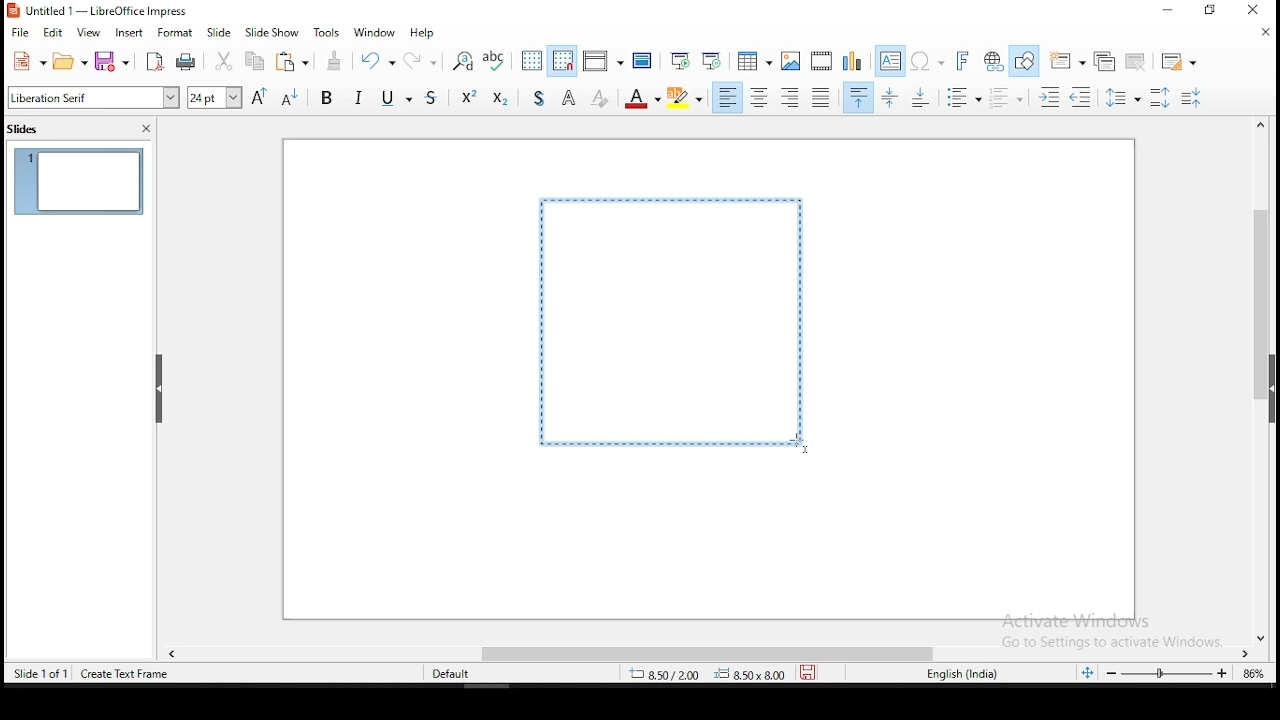 The width and height of the screenshot is (1280, 720). I want to click on new tool, so click(26, 62).